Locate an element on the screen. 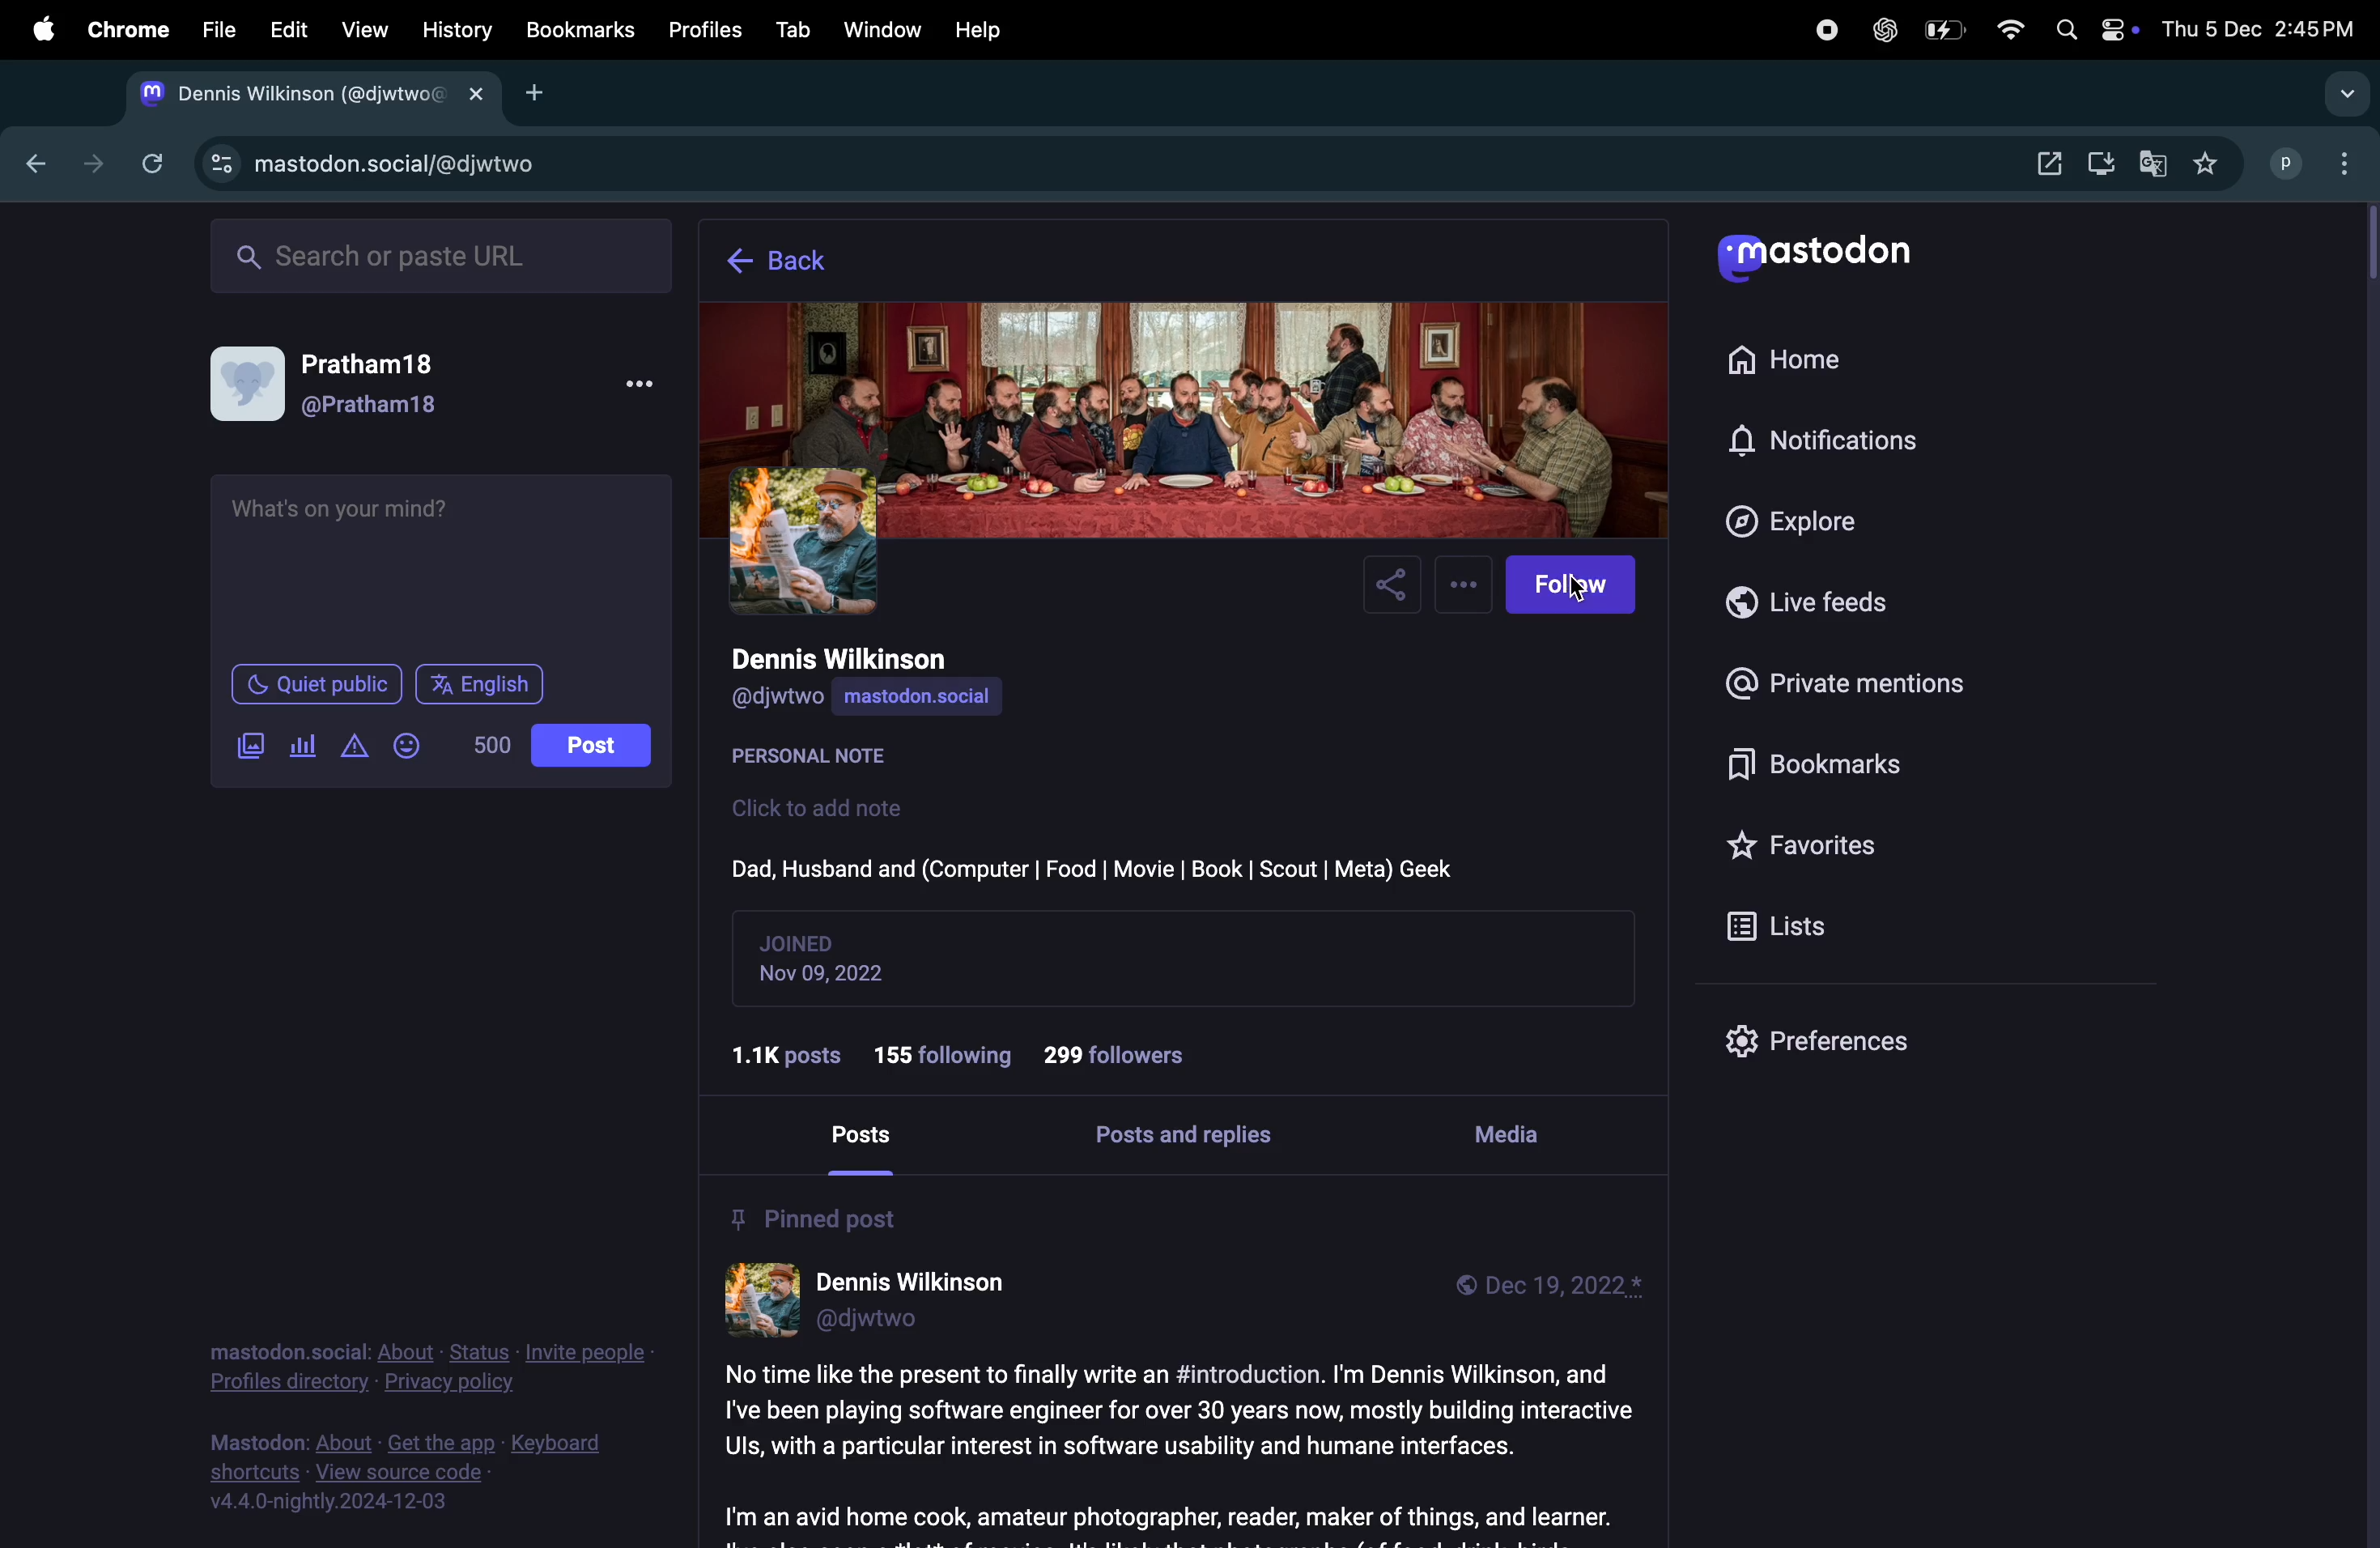 This screenshot has height=1548, width=2380. google translate is located at coordinates (2154, 163).